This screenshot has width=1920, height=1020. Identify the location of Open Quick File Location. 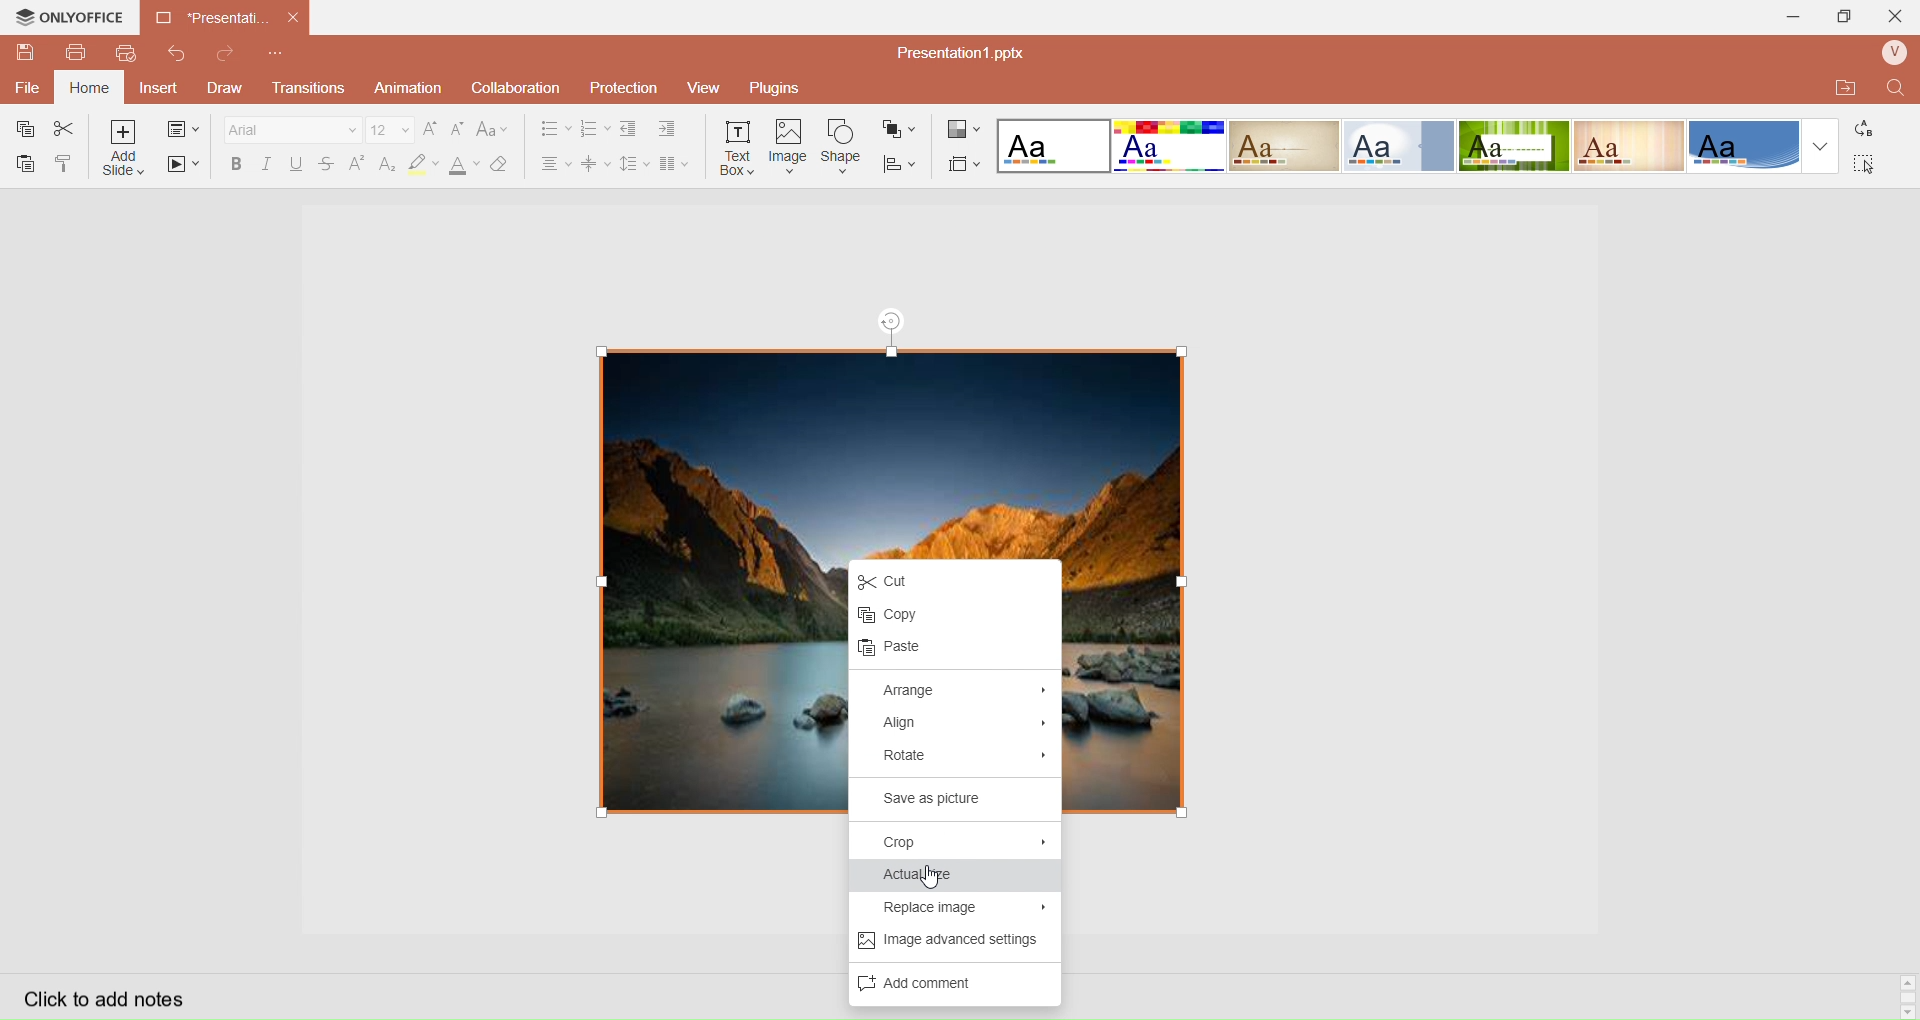
(1846, 88).